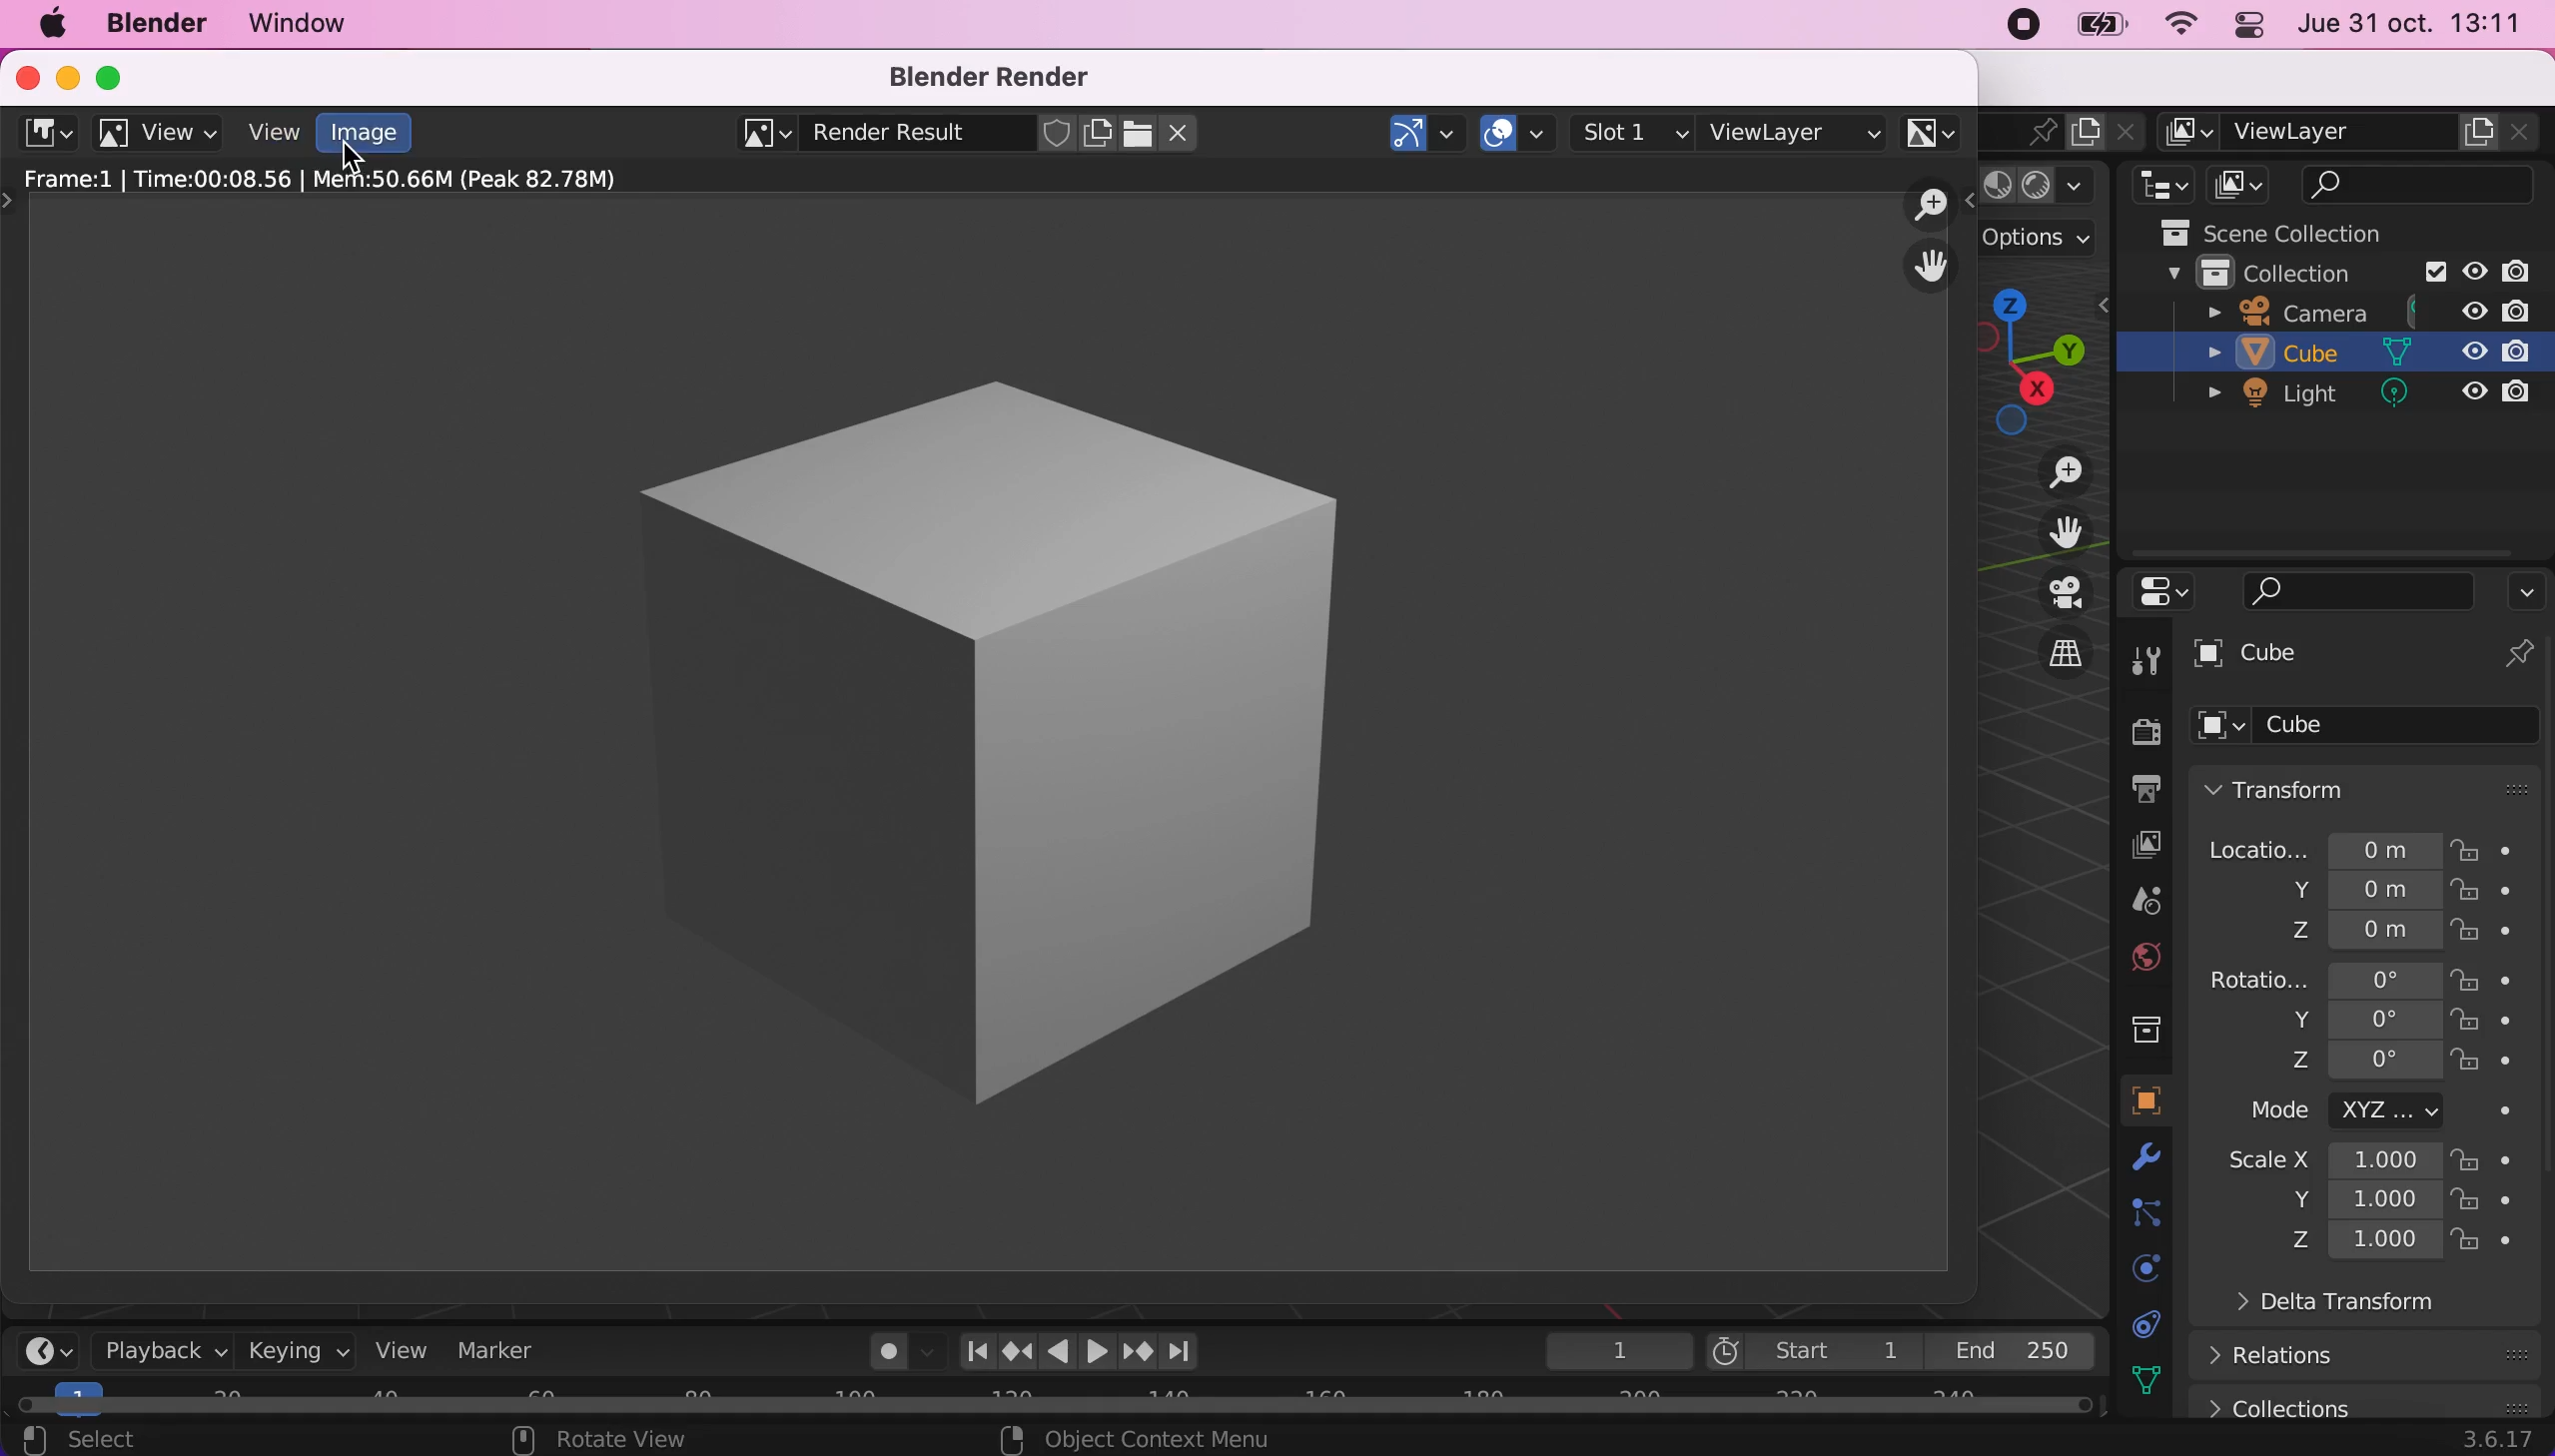 Image resolution: width=2555 pixels, height=1456 pixels. Describe the element at coordinates (2050, 531) in the screenshot. I see `move the view` at that location.